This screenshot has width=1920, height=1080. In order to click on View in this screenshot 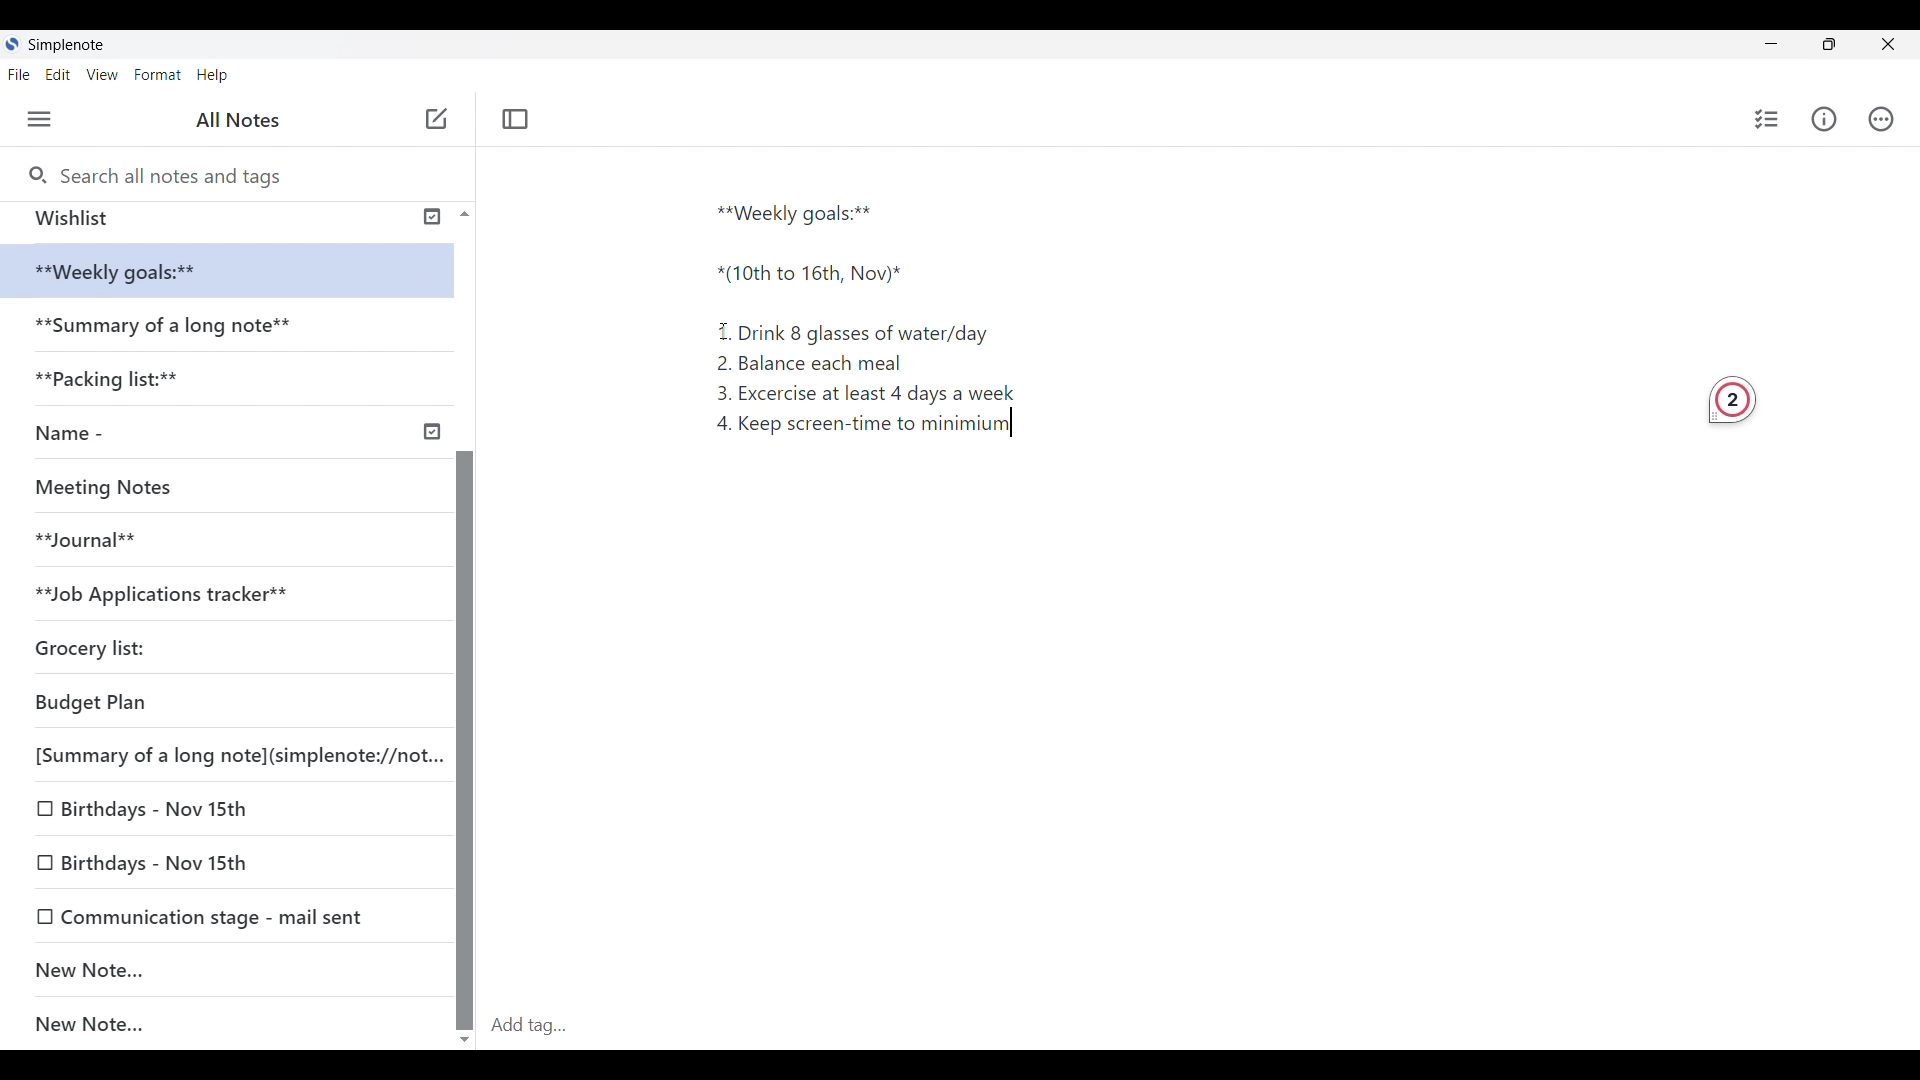, I will do `click(105, 76)`.